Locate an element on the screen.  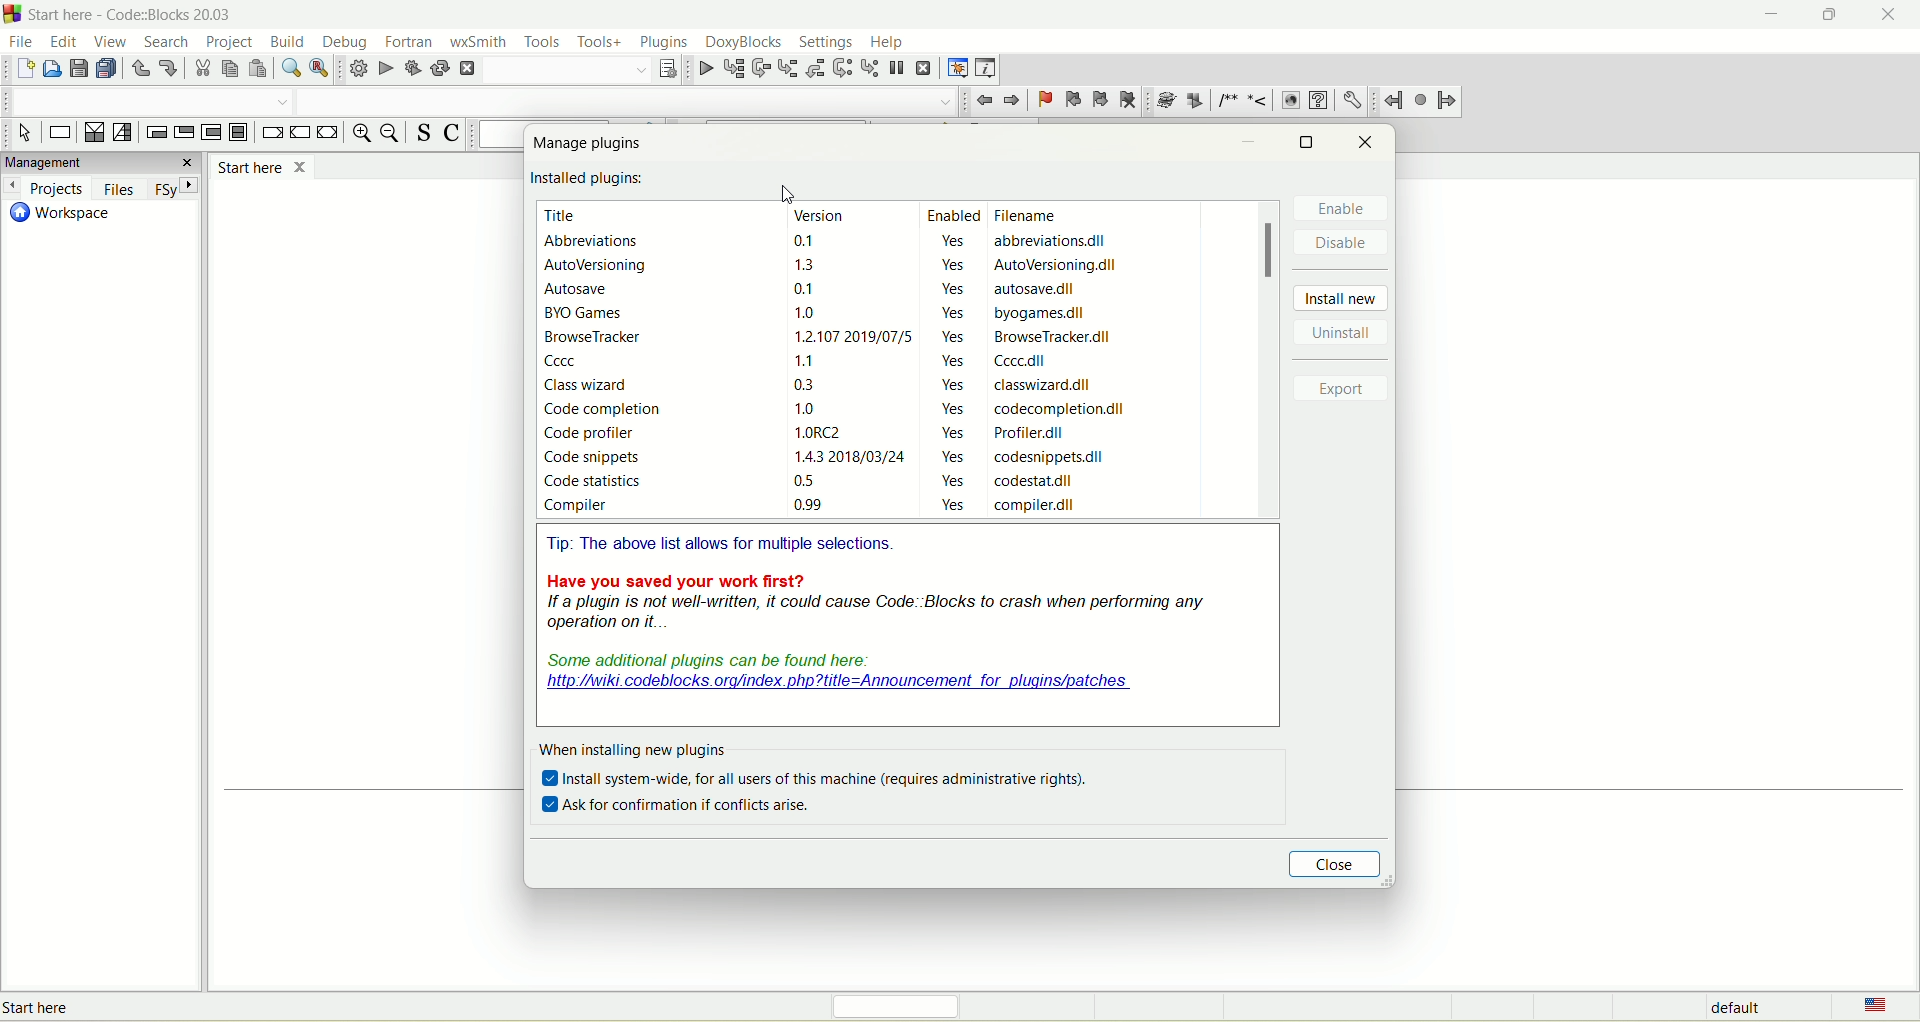
disable is located at coordinates (1345, 244).